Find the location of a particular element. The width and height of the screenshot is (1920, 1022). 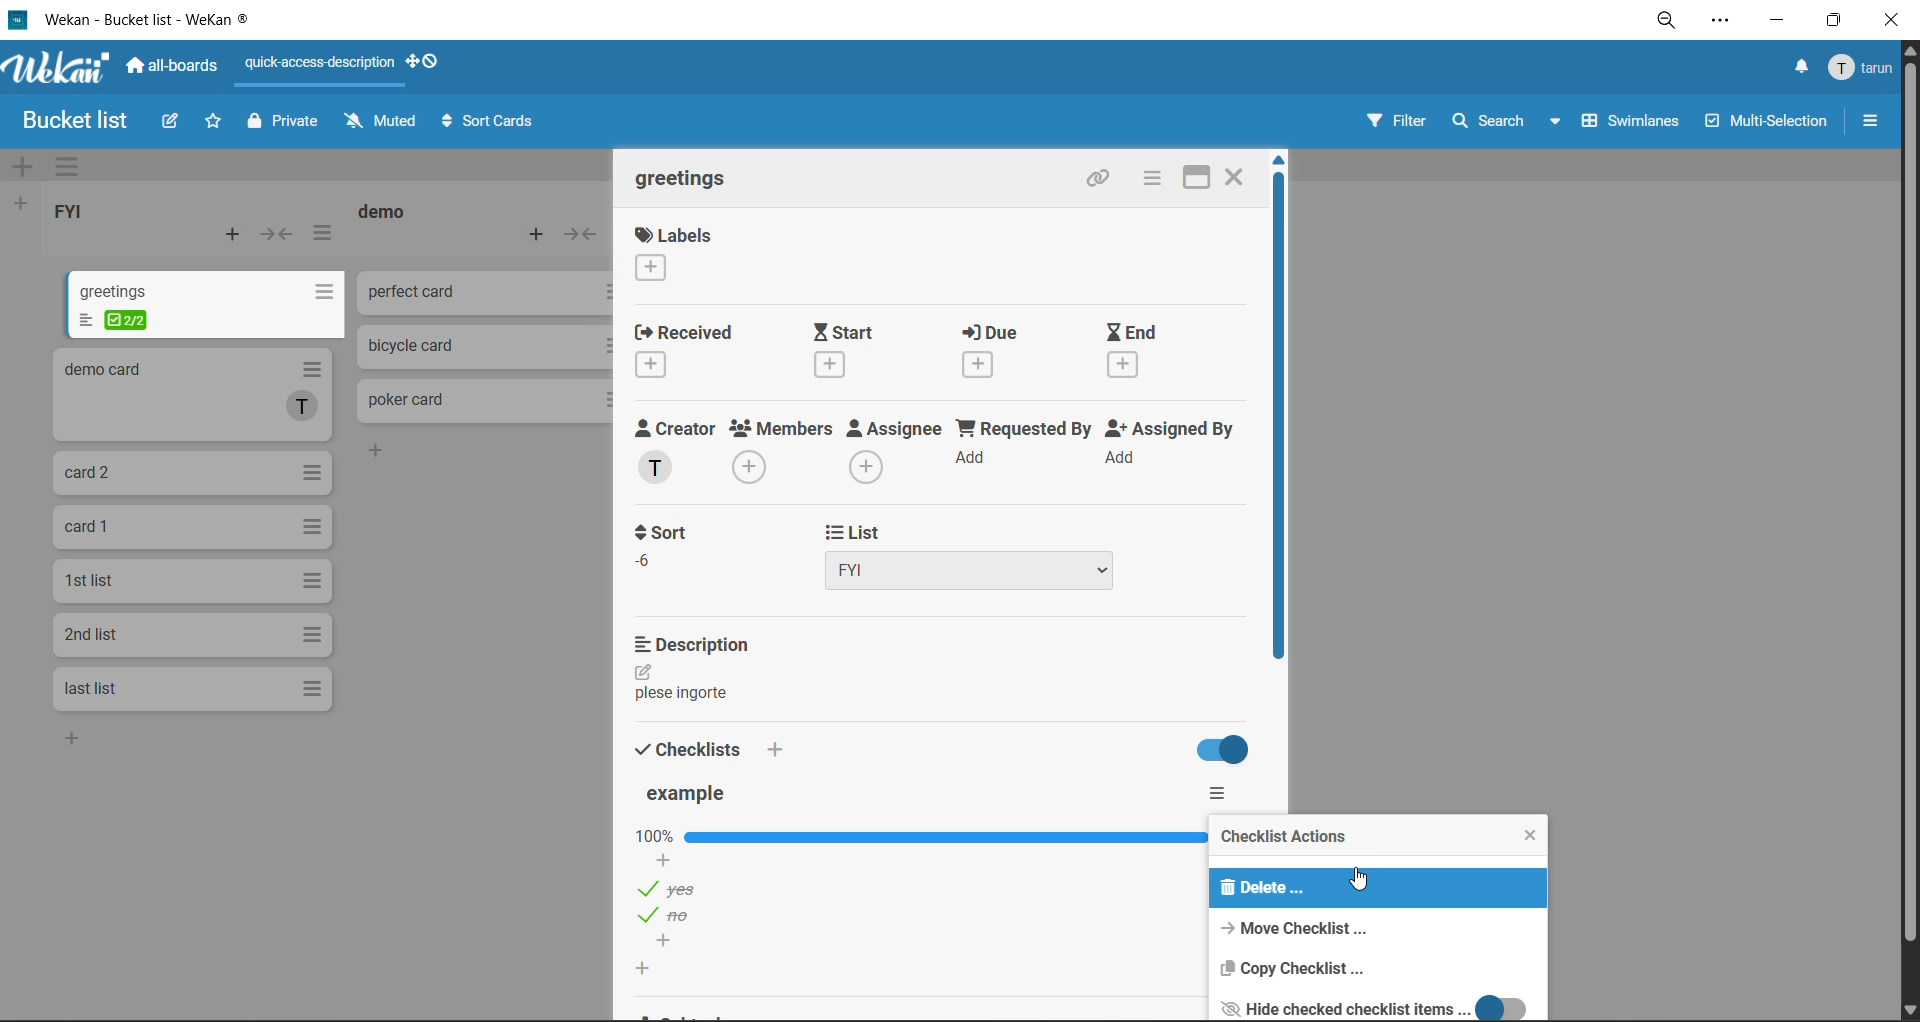

maximize is located at coordinates (1194, 178).